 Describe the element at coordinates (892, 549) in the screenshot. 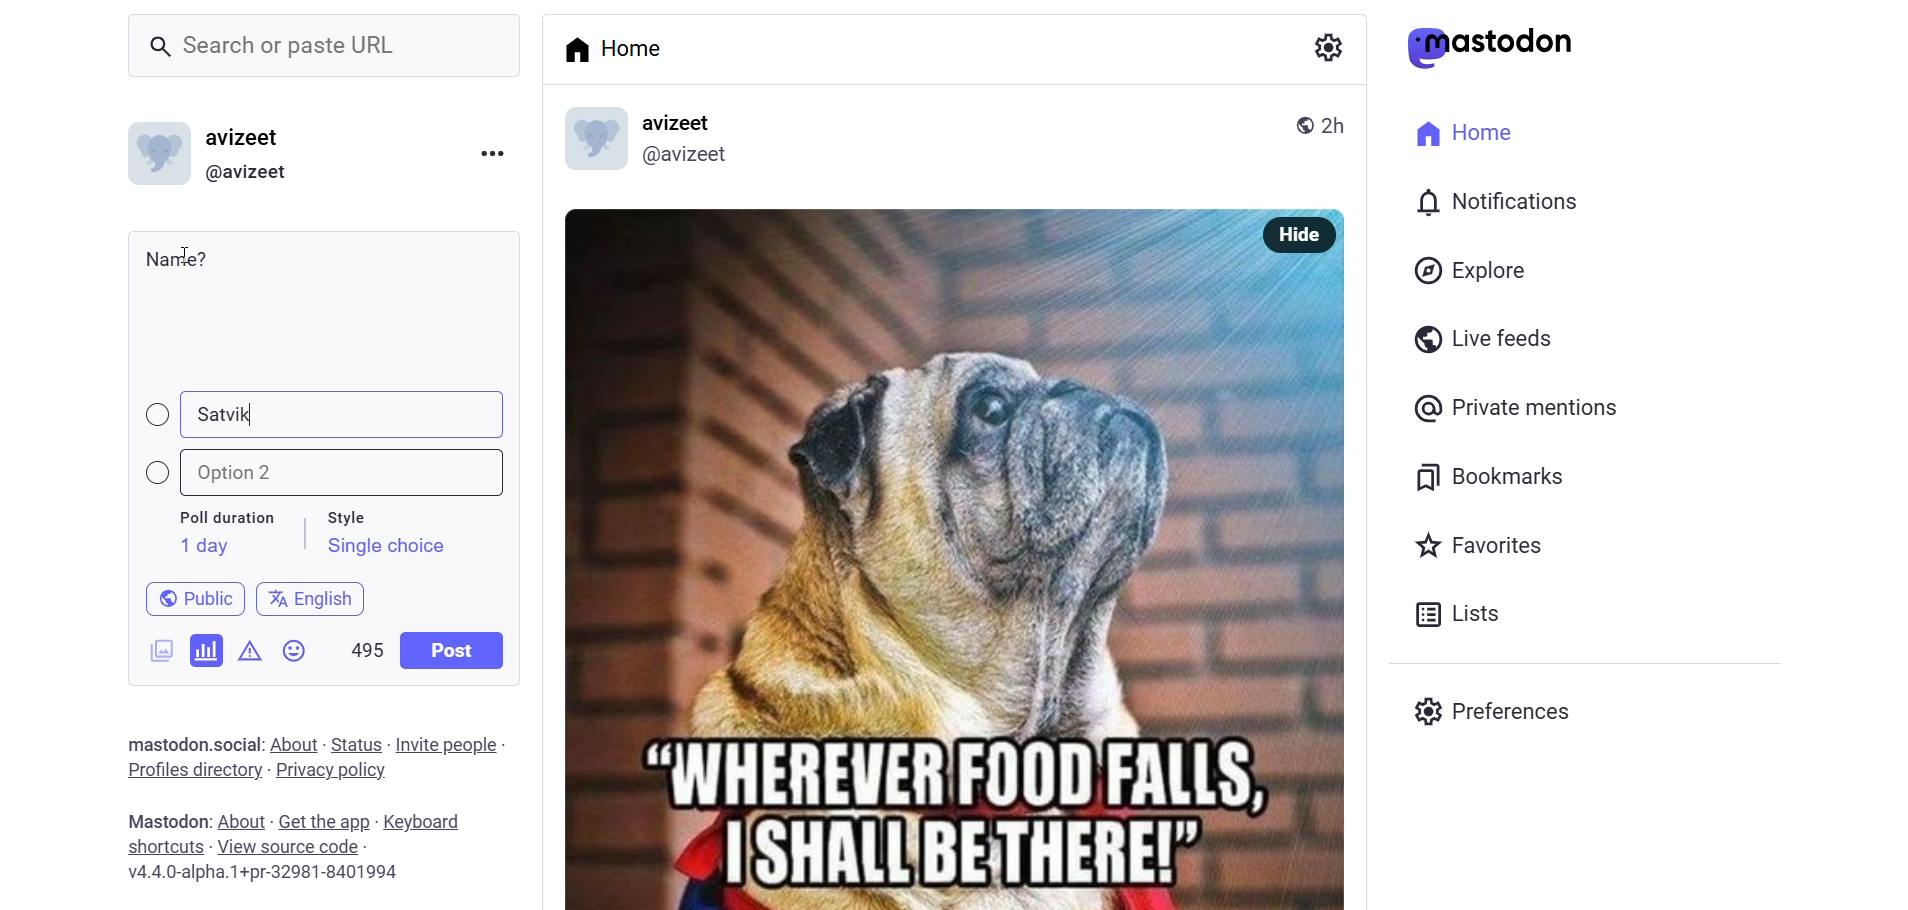

I see `post image` at that location.